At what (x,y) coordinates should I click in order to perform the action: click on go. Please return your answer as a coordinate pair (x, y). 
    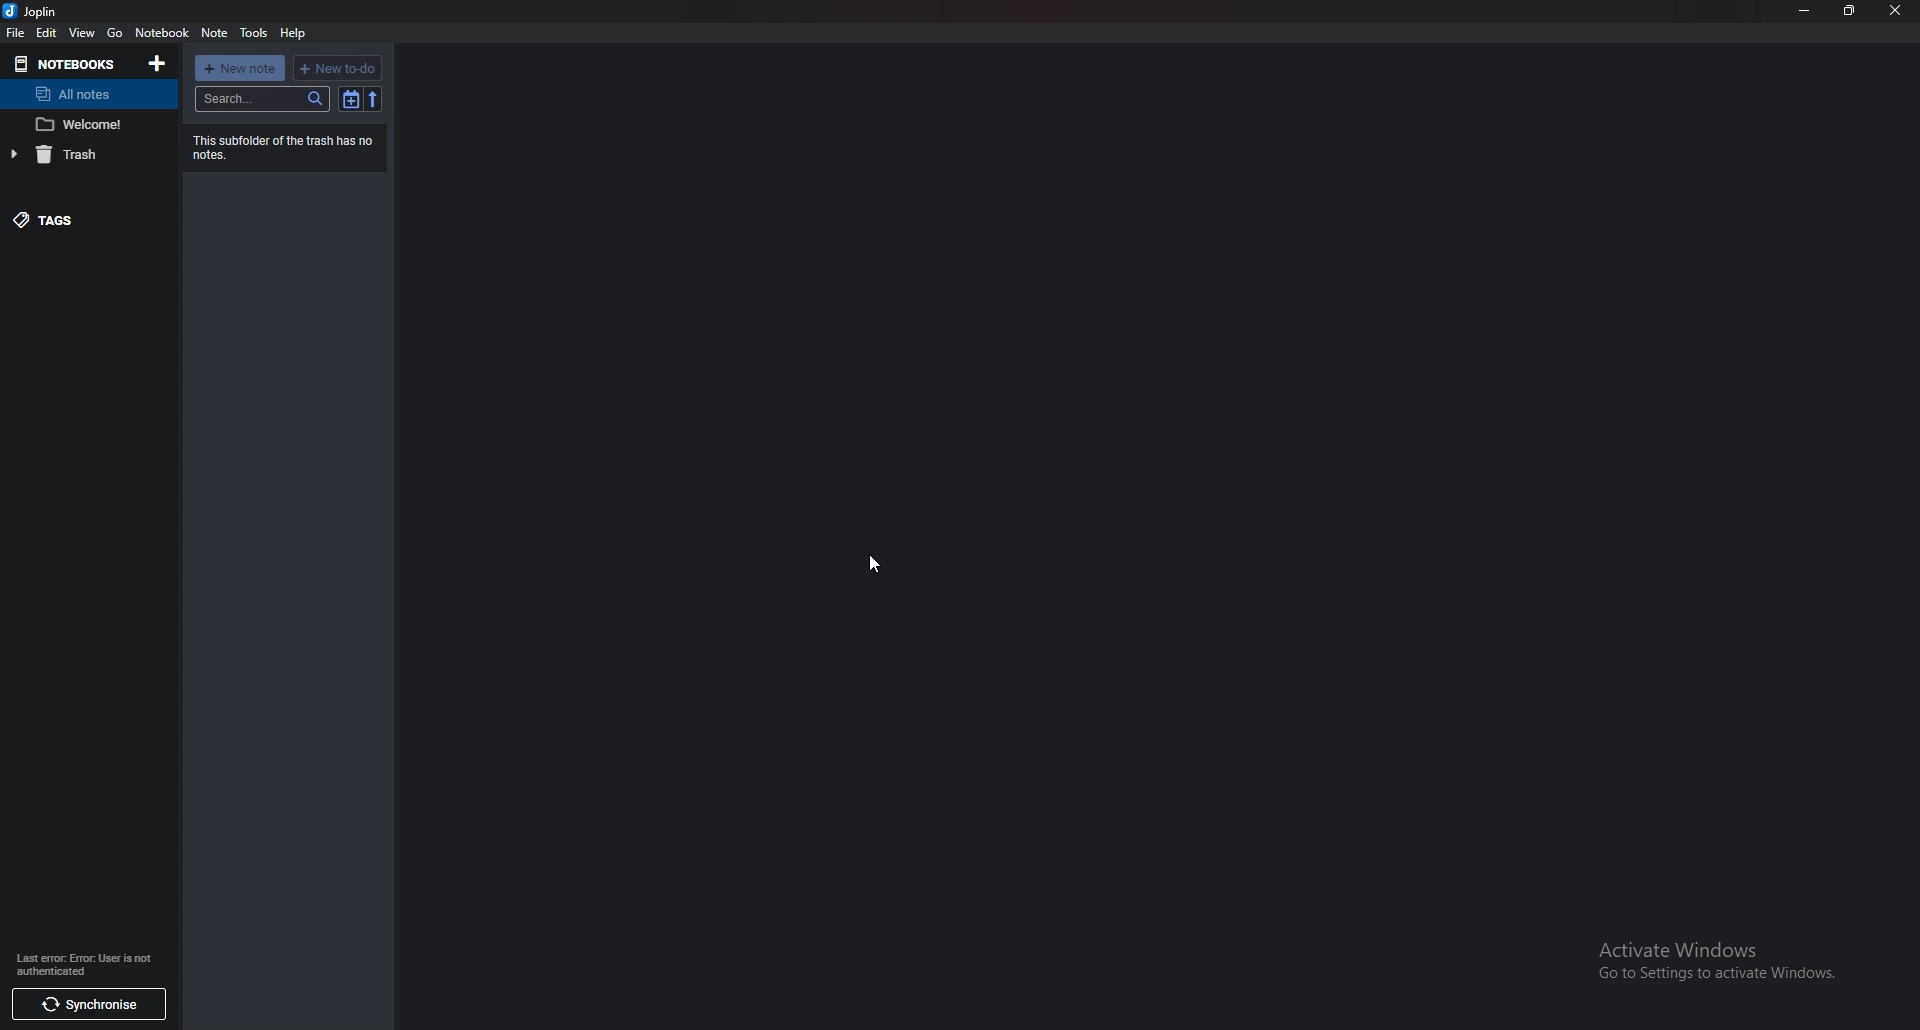
    Looking at the image, I should click on (116, 33).